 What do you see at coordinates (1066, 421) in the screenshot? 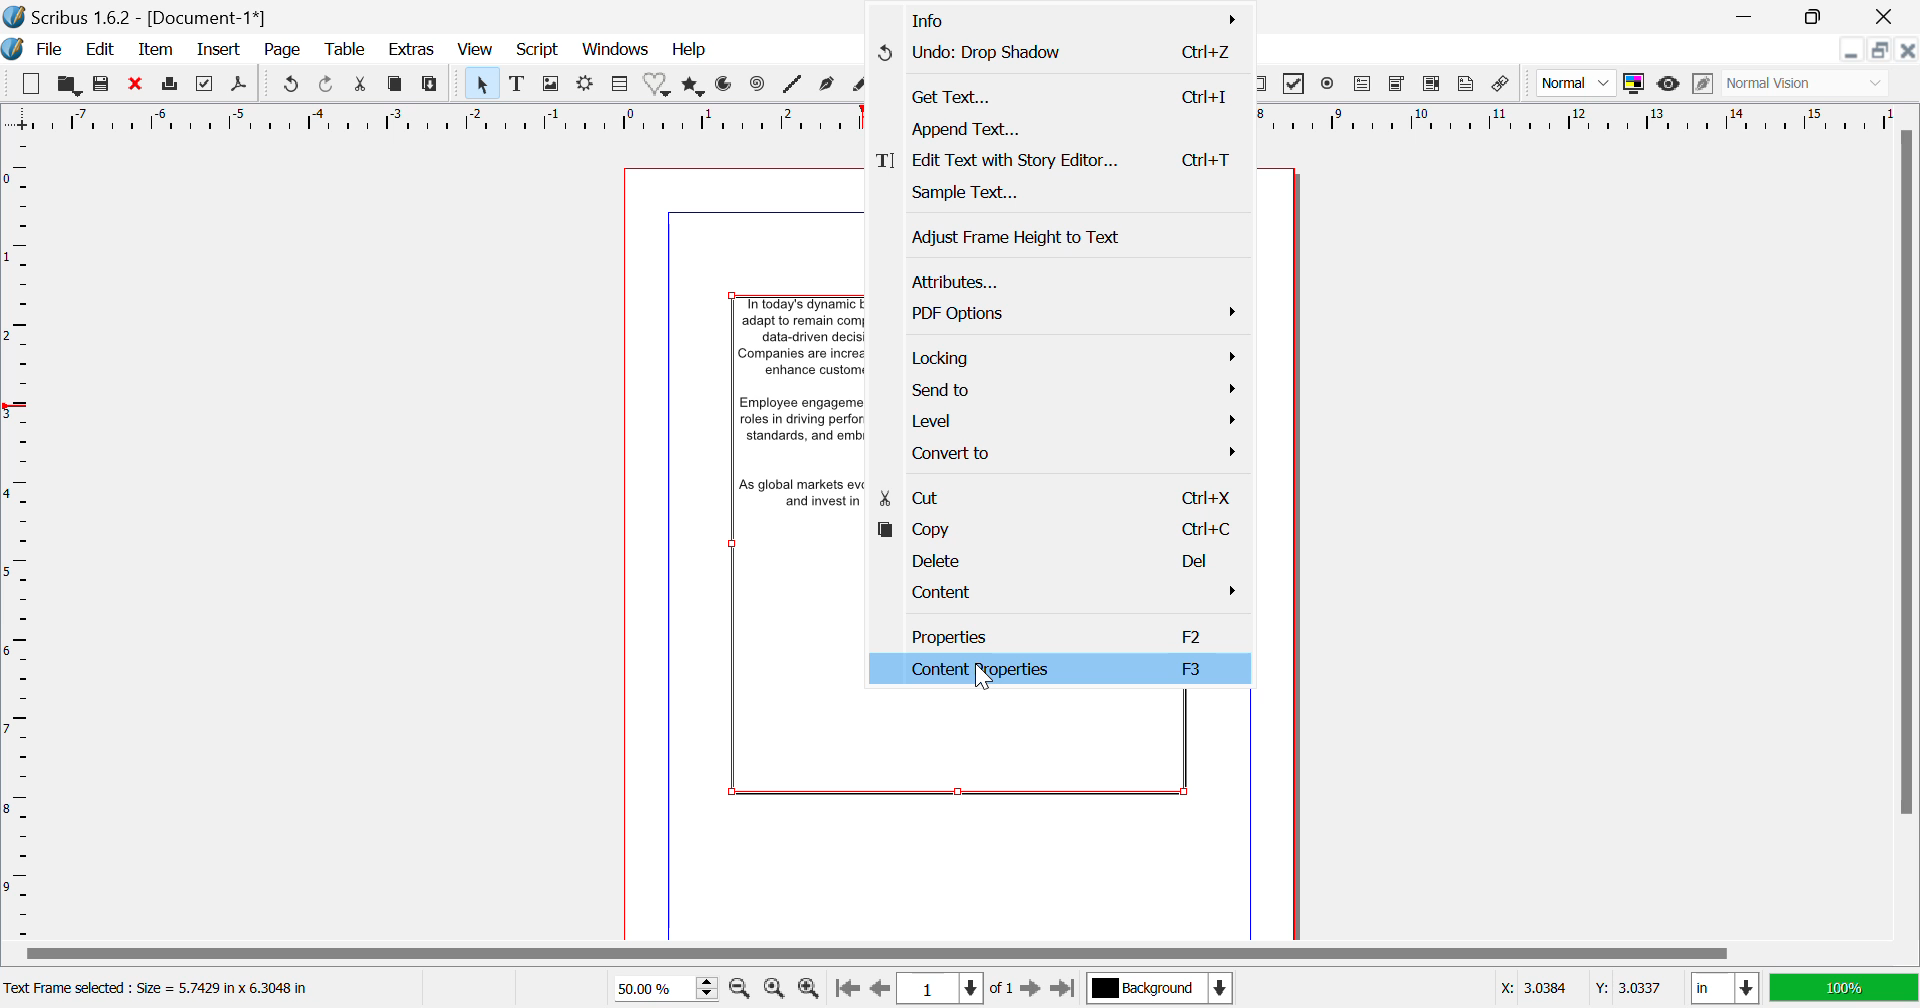
I see `Level` at bounding box center [1066, 421].